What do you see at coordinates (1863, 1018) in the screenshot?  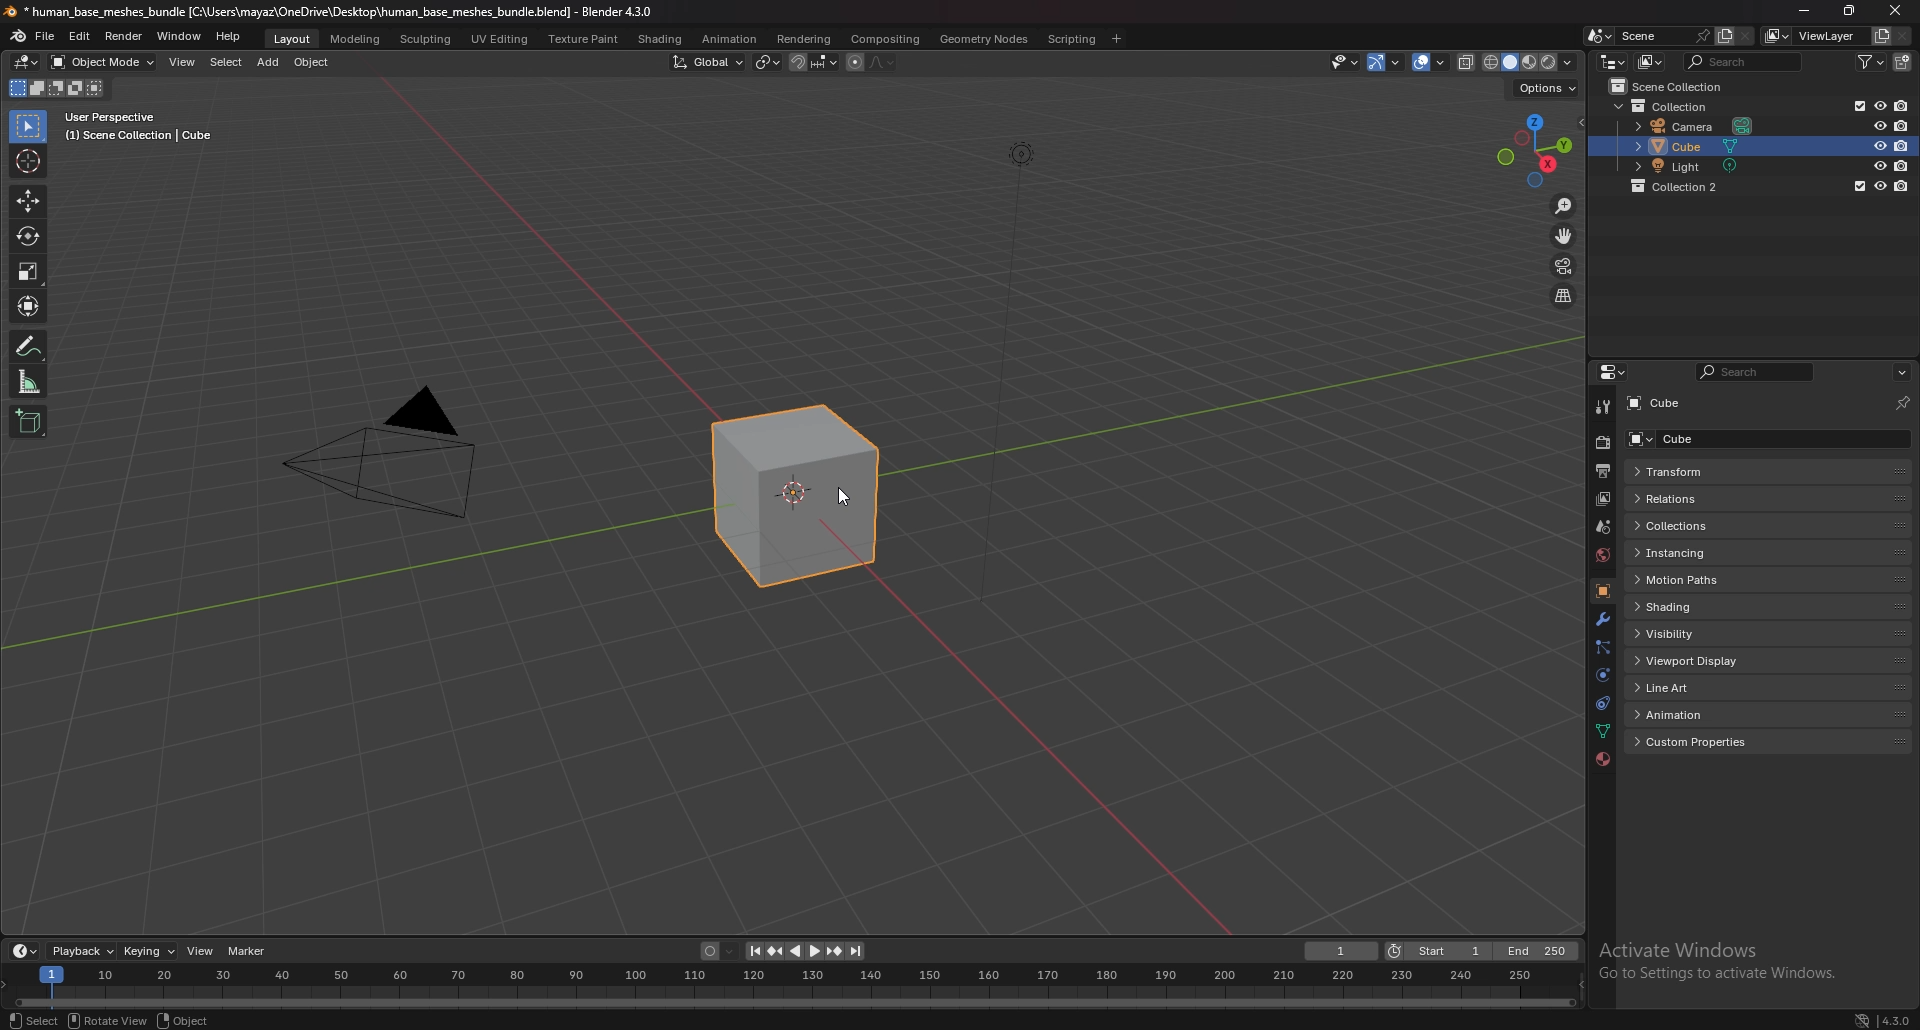 I see `network` at bounding box center [1863, 1018].